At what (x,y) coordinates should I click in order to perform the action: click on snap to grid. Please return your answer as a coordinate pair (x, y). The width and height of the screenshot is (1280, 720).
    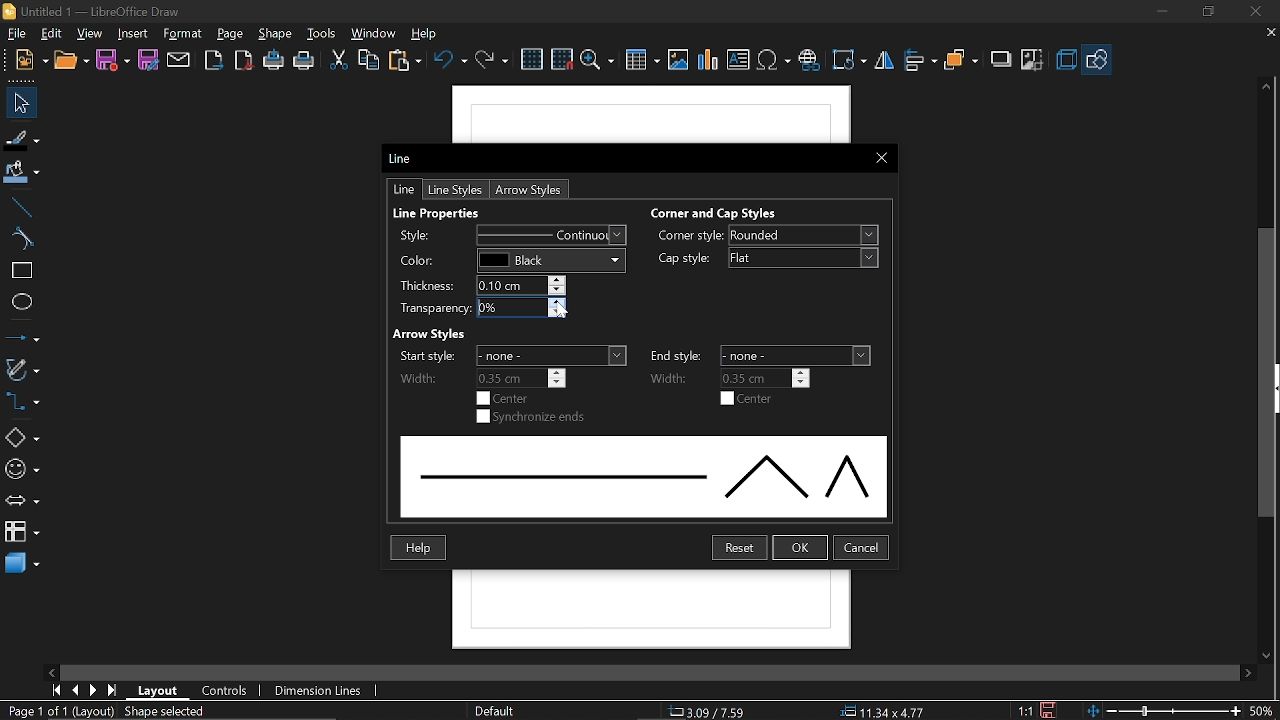
    Looking at the image, I should click on (562, 58).